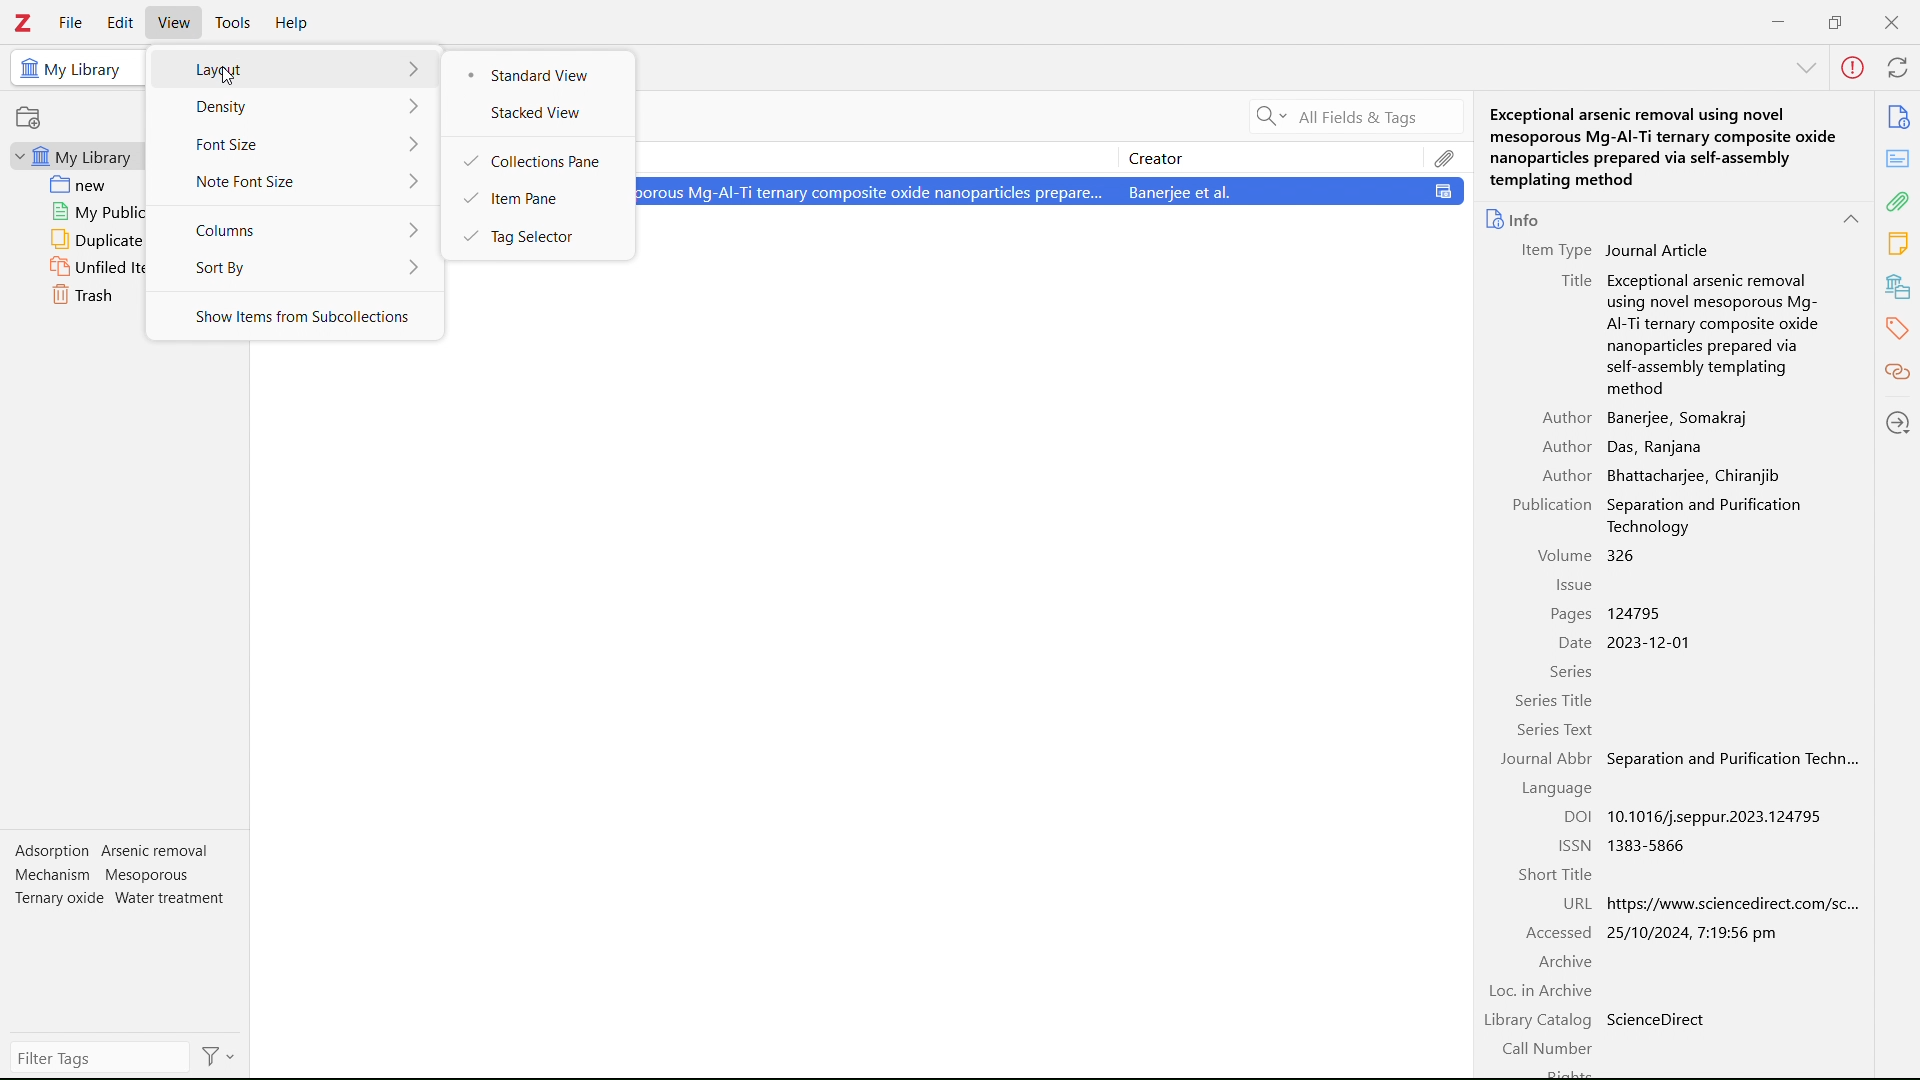 The image size is (1920, 1080). What do you see at coordinates (1636, 612) in the screenshot?
I see `124795` at bounding box center [1636, 612].